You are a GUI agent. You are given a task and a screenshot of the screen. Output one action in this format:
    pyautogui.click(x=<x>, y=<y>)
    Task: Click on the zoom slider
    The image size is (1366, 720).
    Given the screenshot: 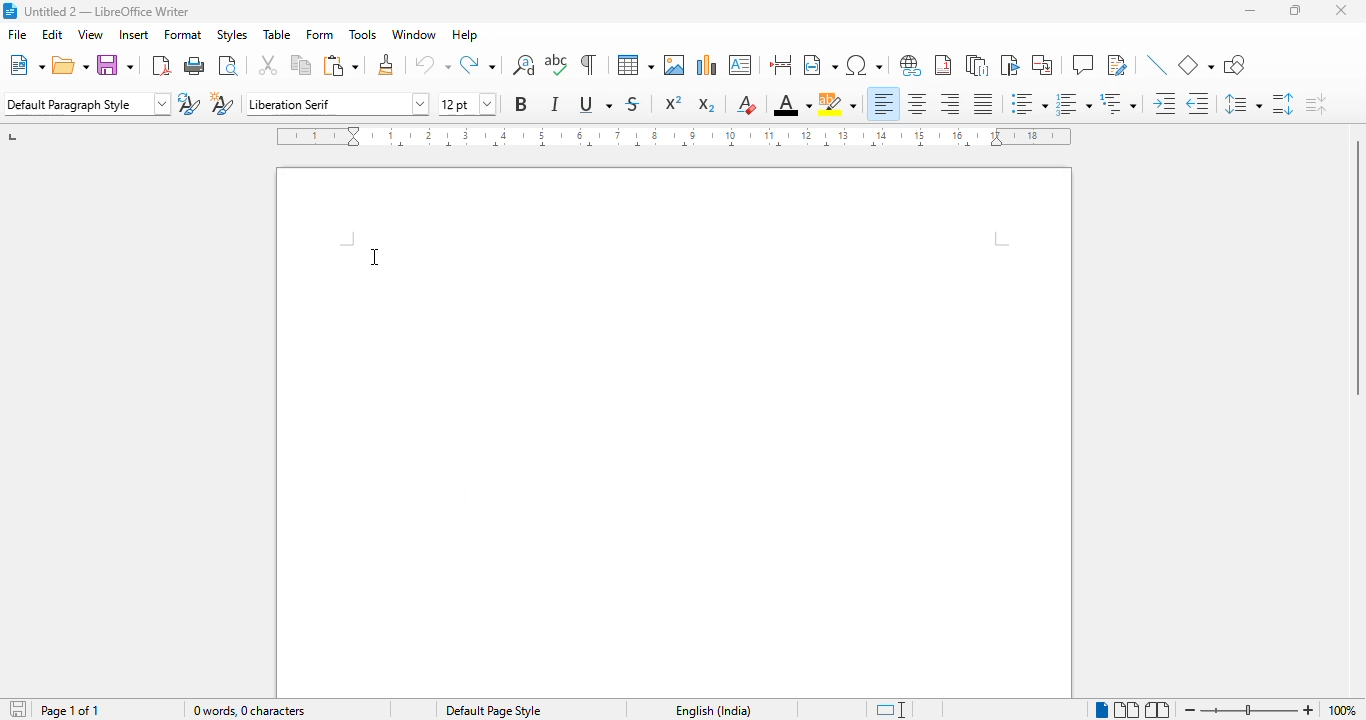 What is the action you would take?
    pyautogui.click(x=1253, y=709)
    